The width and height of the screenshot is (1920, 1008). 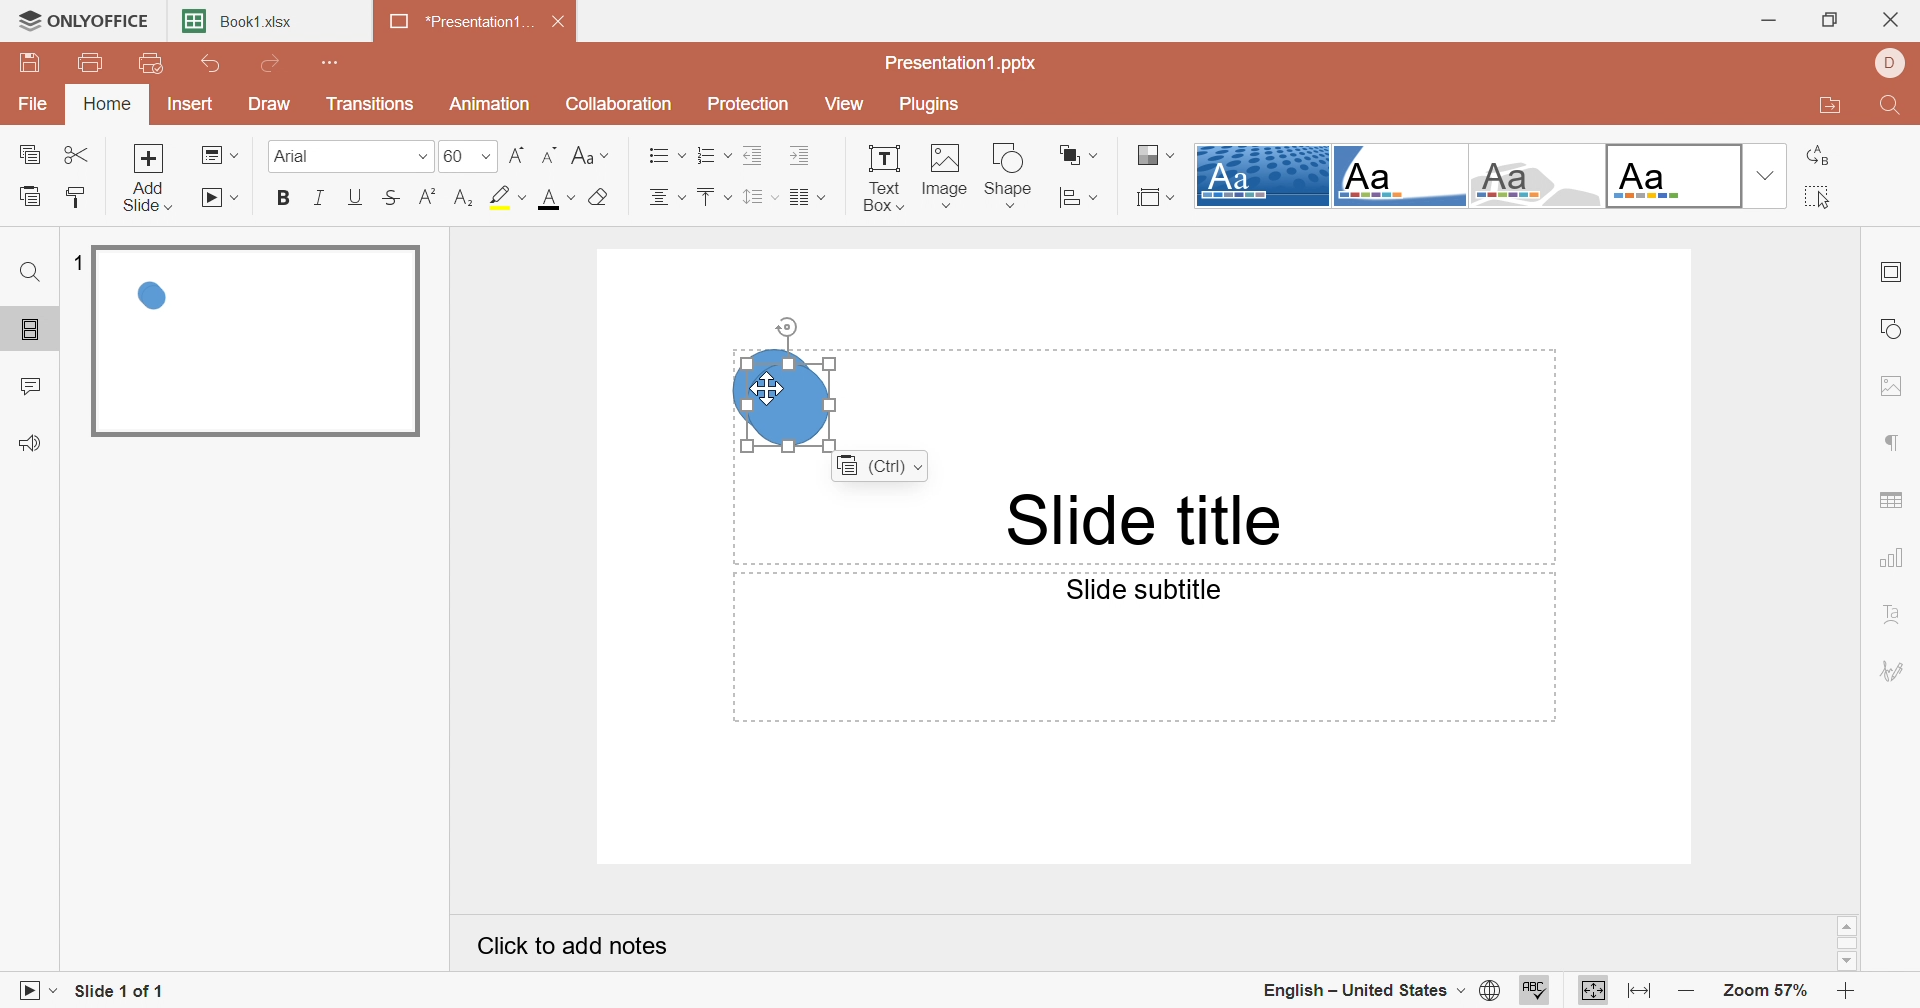 I want to click on Change slide layout, so click(x=219, y=154).